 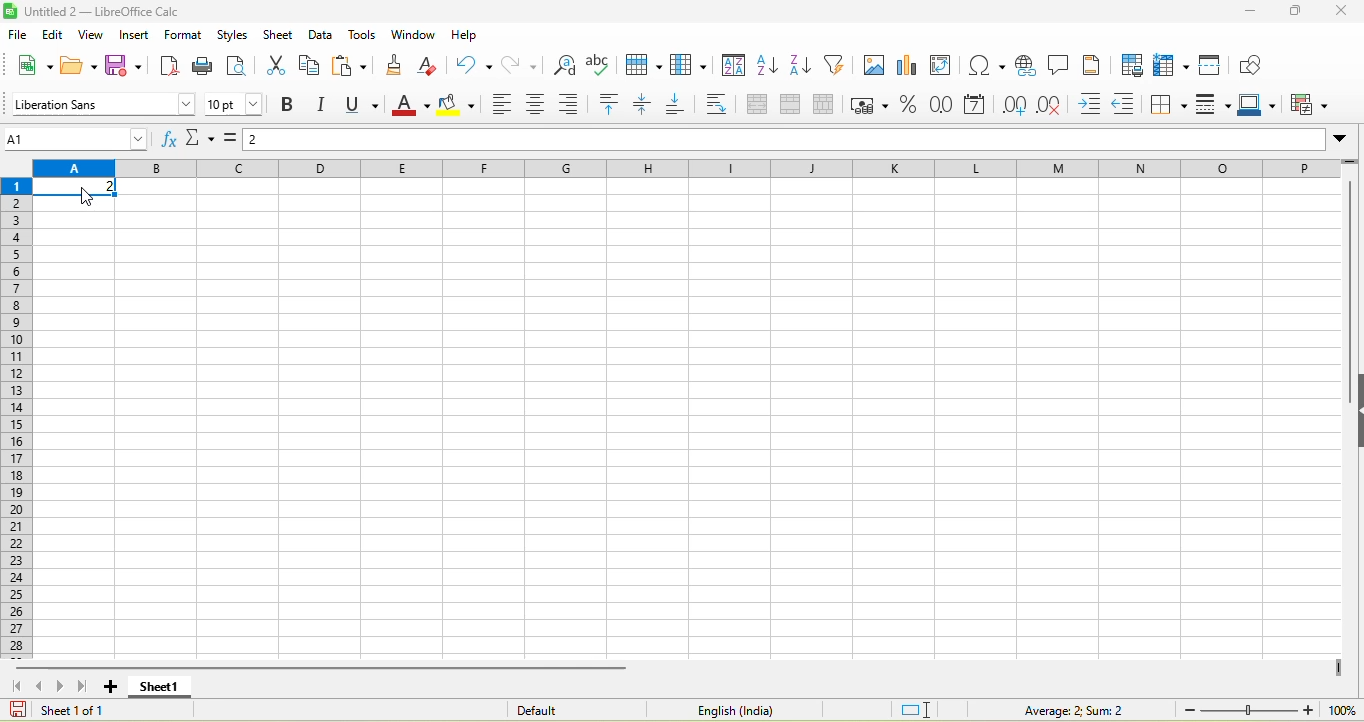 I want to click on data, so click(x=321, y=35).